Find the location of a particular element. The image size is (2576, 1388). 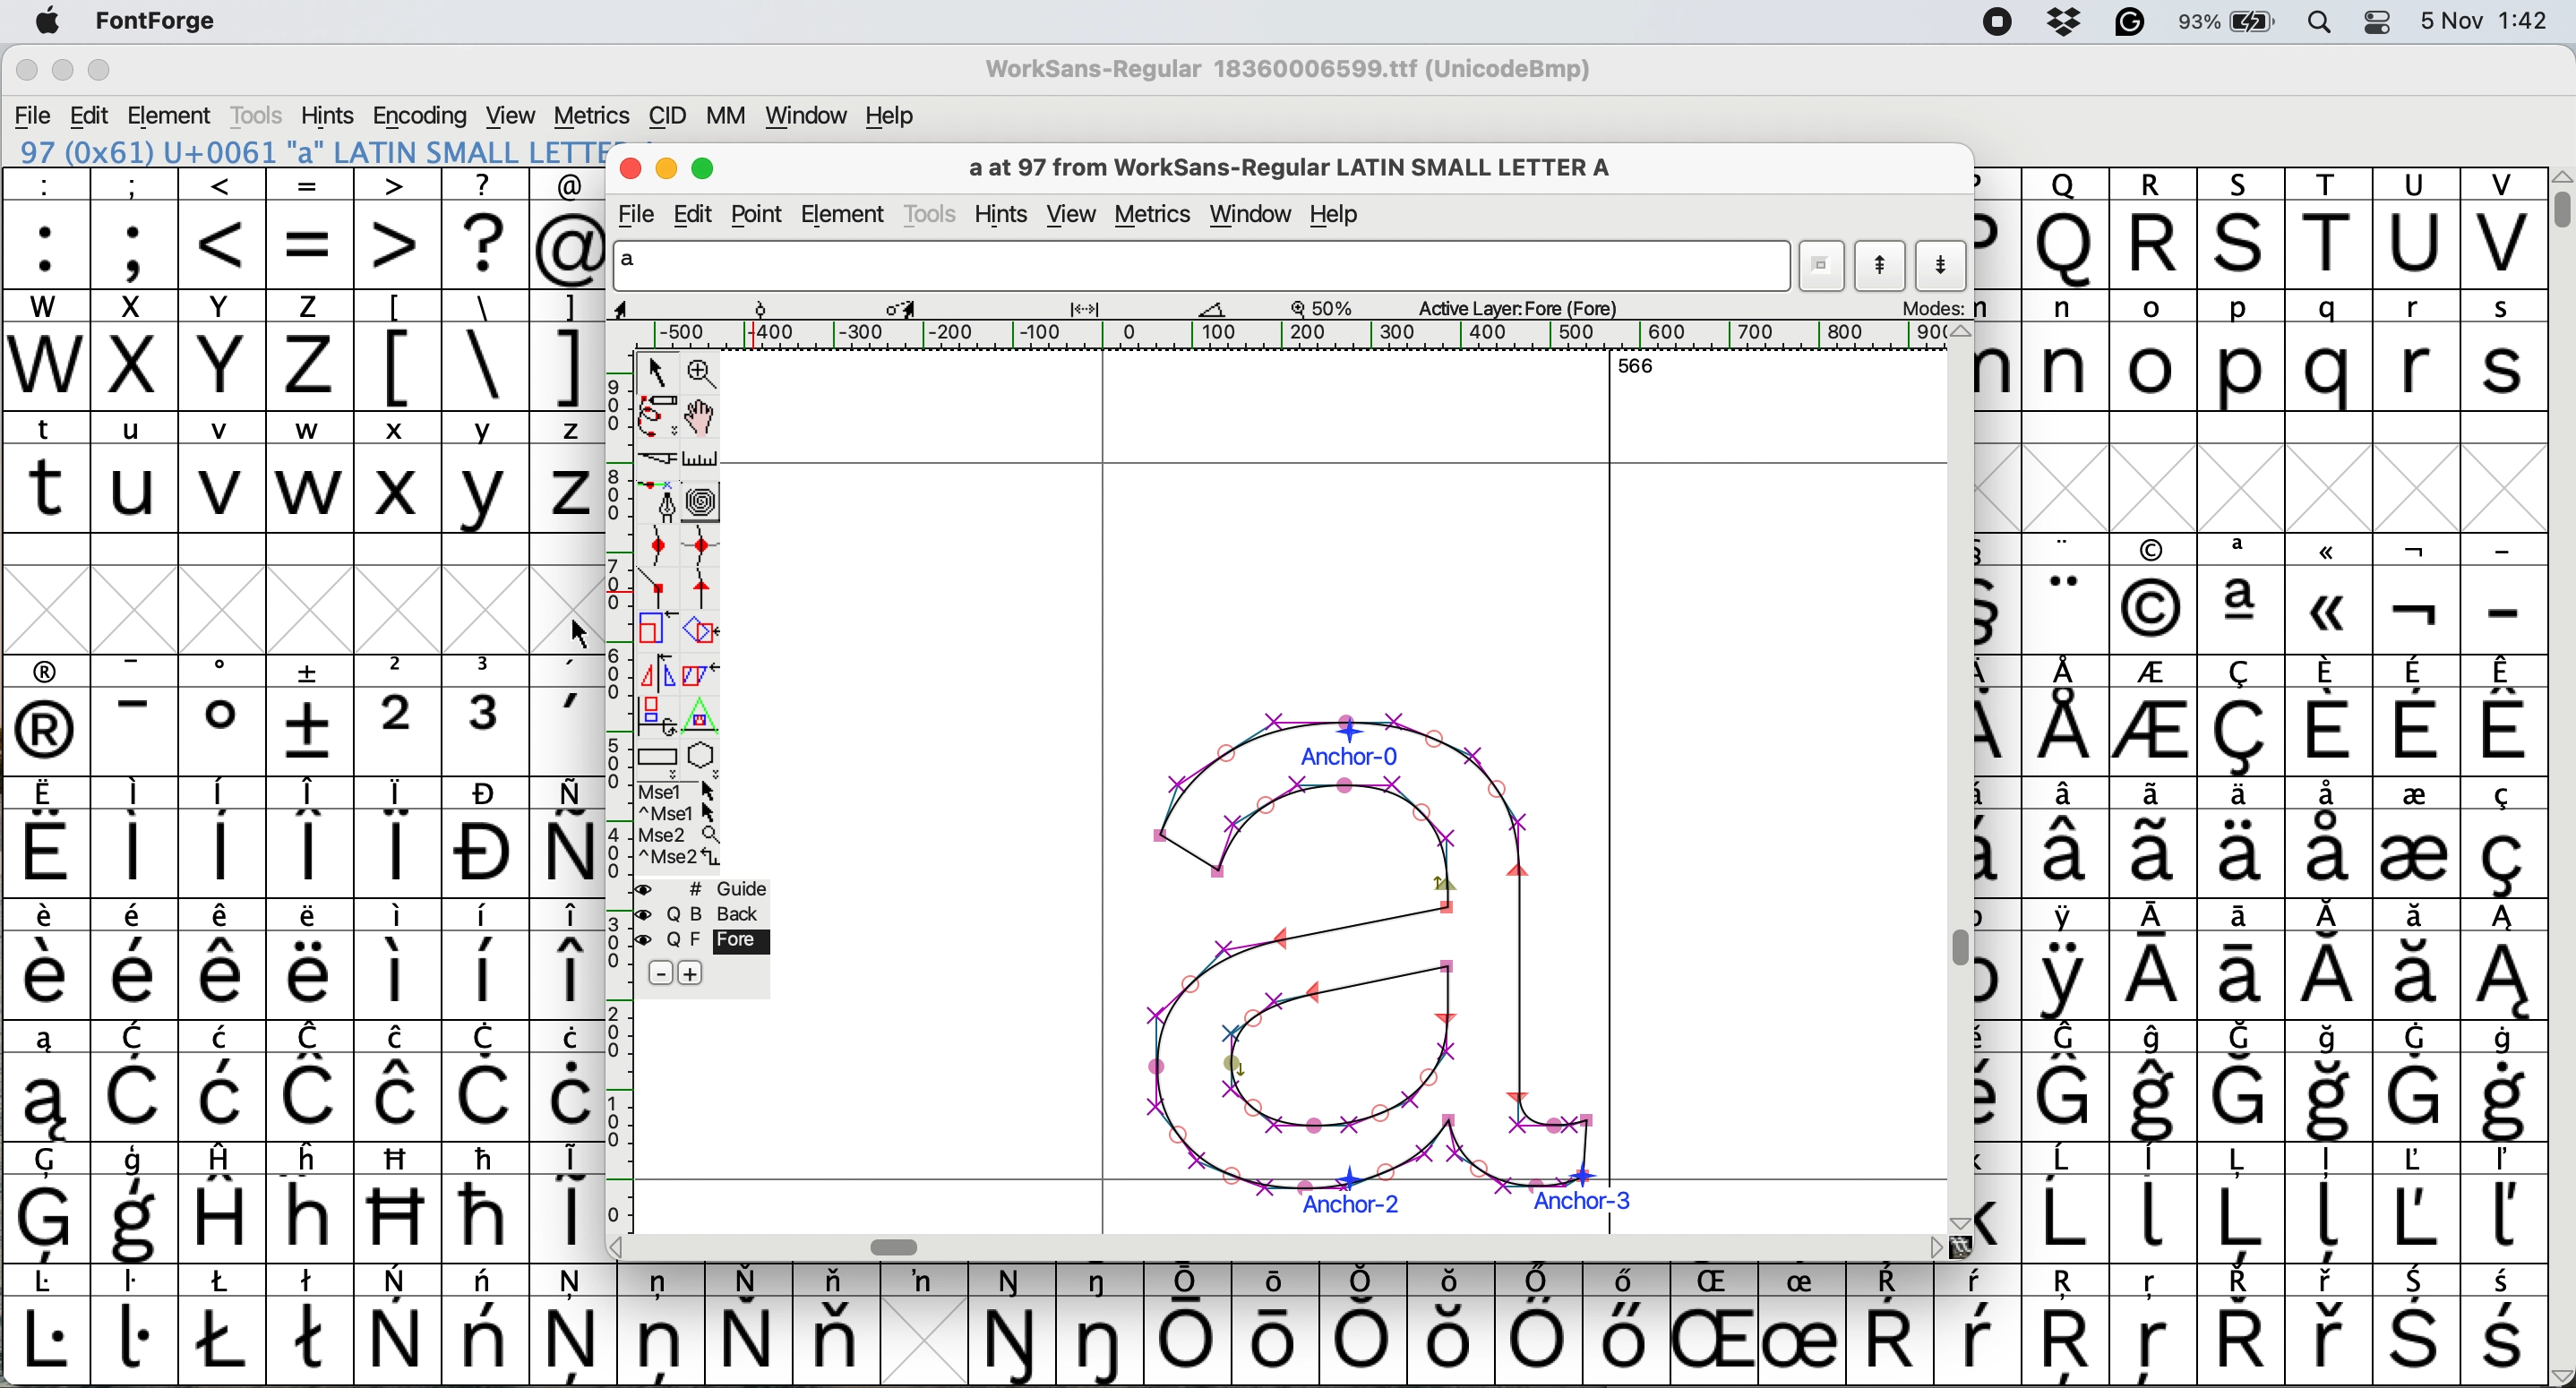

symbol is located at coordinates (568, 960).